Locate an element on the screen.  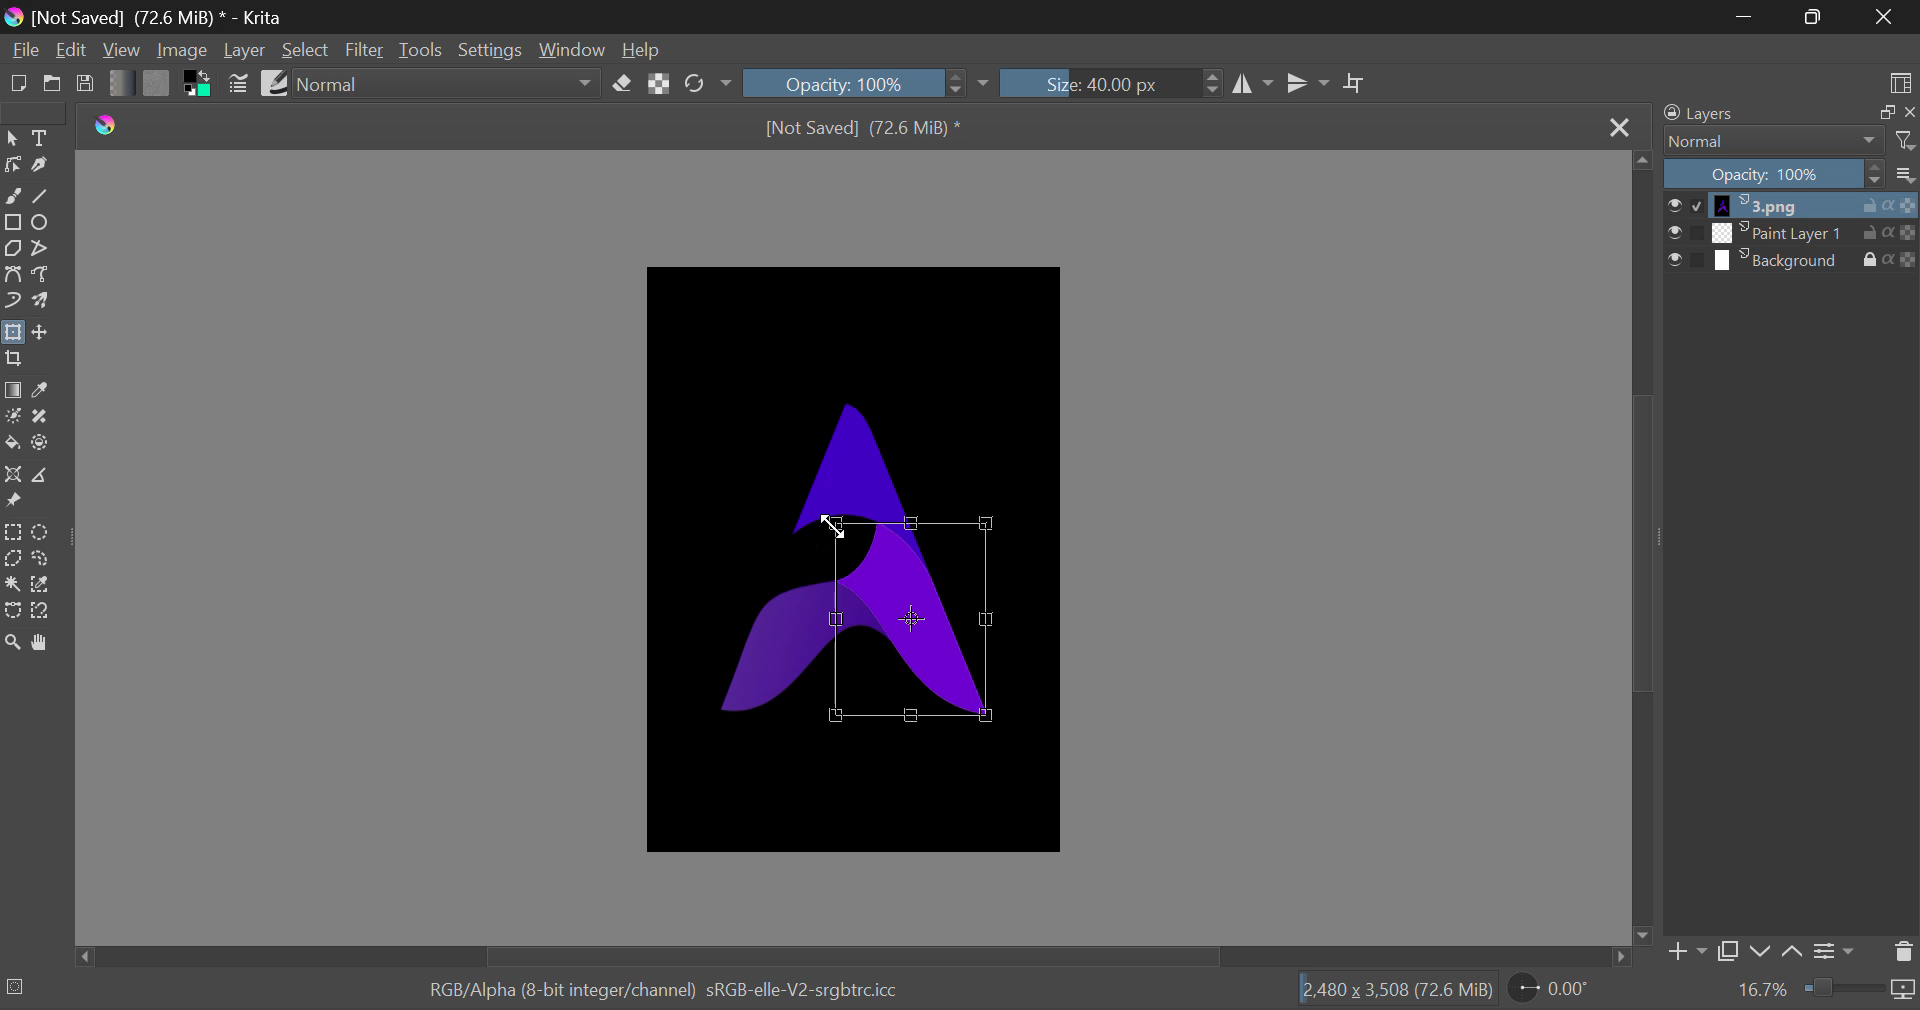
Calligraphic Tool is located at coordinates (44, 170).